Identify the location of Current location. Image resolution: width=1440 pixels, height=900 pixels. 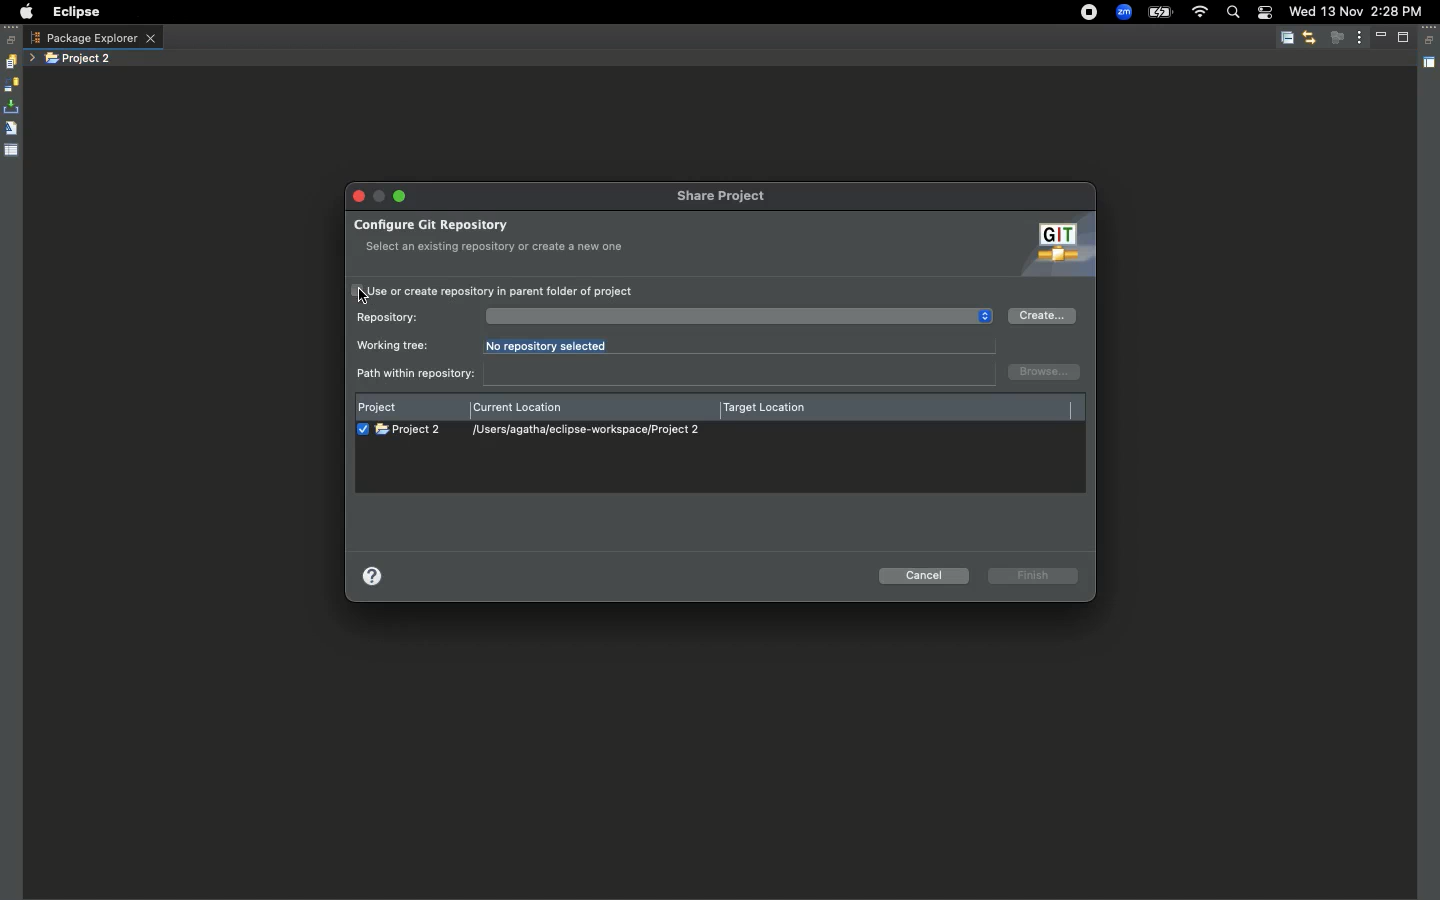
(521, 410).